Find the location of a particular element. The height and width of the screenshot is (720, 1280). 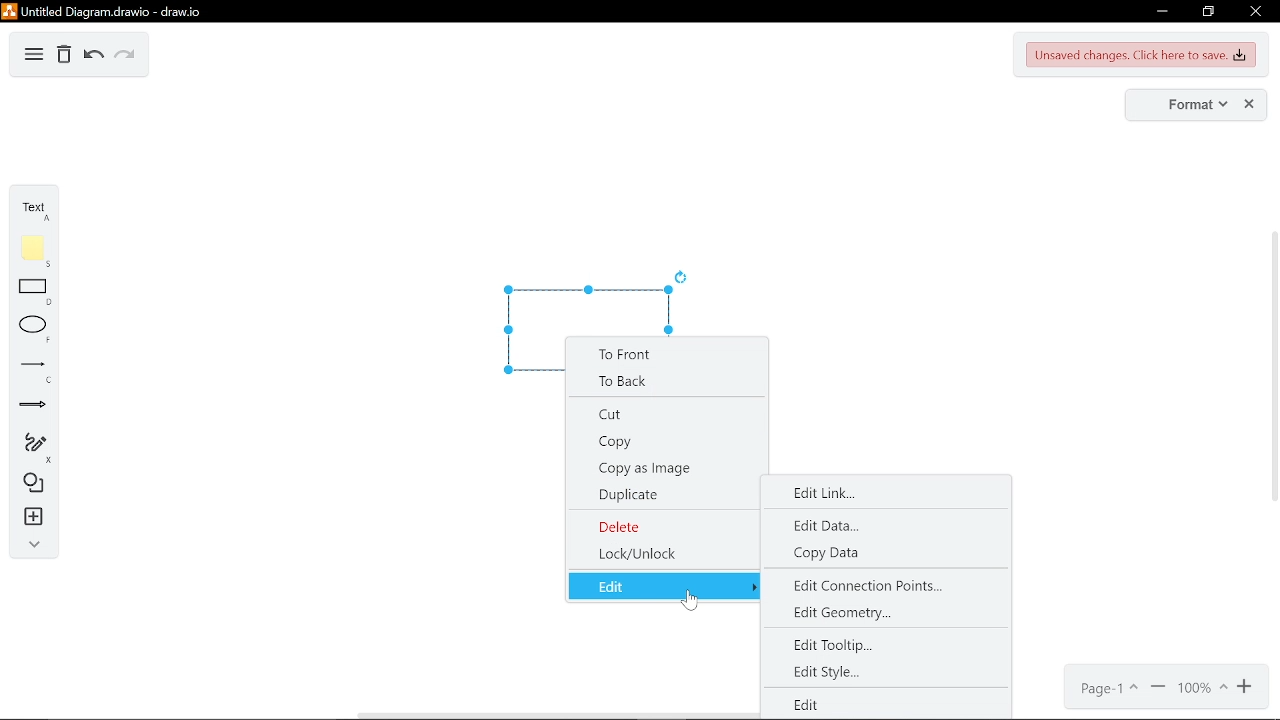

edit geometry is located at coordinates (867, 615).